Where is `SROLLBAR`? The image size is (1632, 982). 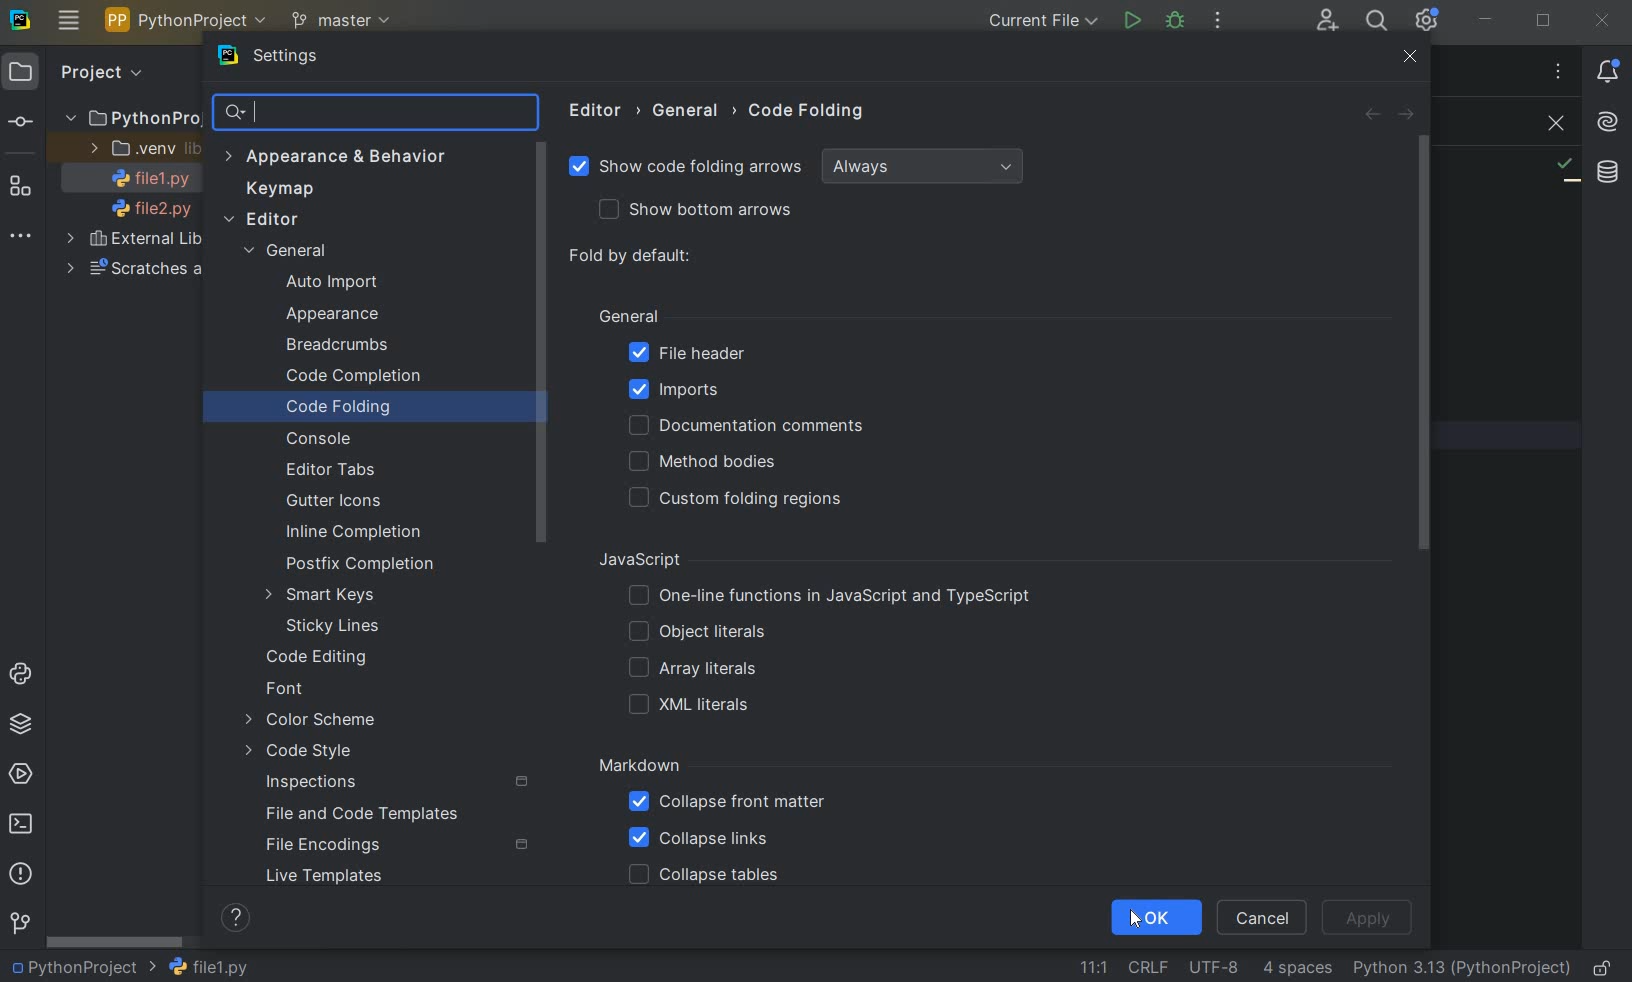
SROLLBAR is located at coordinates (545, 345).